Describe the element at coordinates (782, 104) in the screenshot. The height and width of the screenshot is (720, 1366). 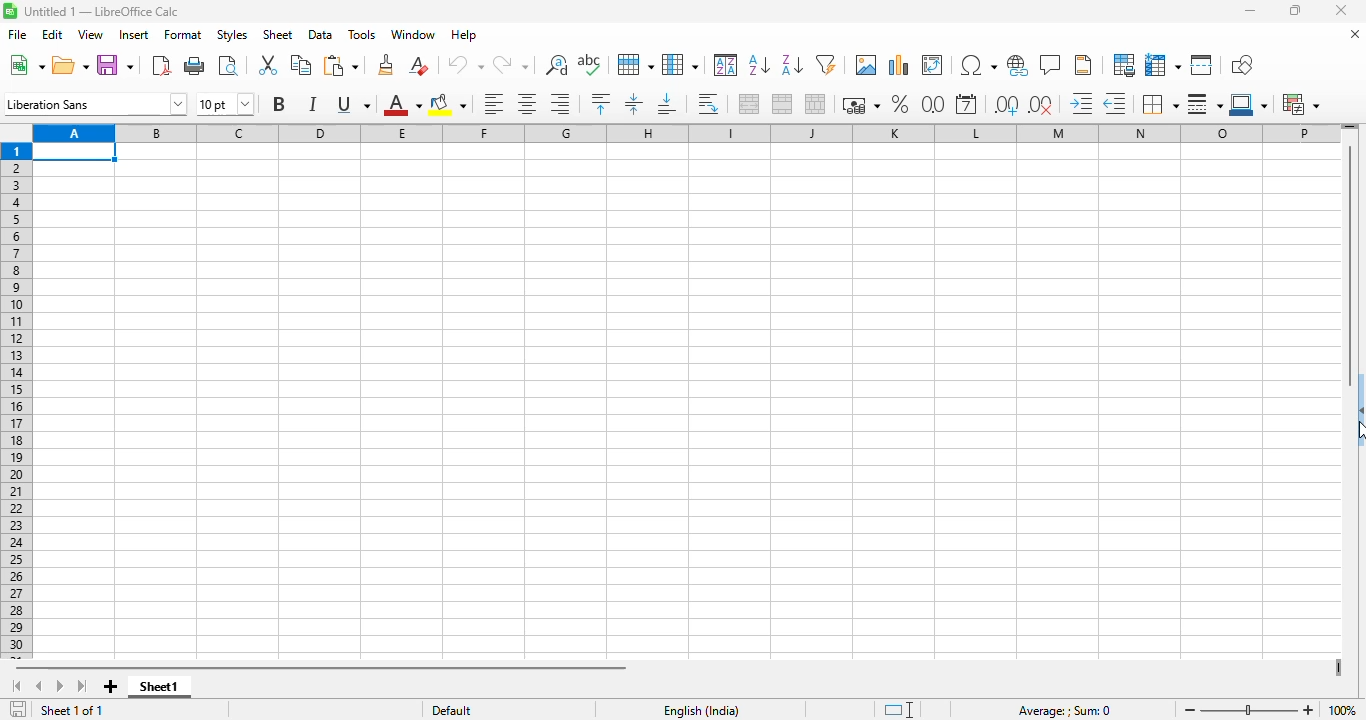
I see `merge cells` at that location.